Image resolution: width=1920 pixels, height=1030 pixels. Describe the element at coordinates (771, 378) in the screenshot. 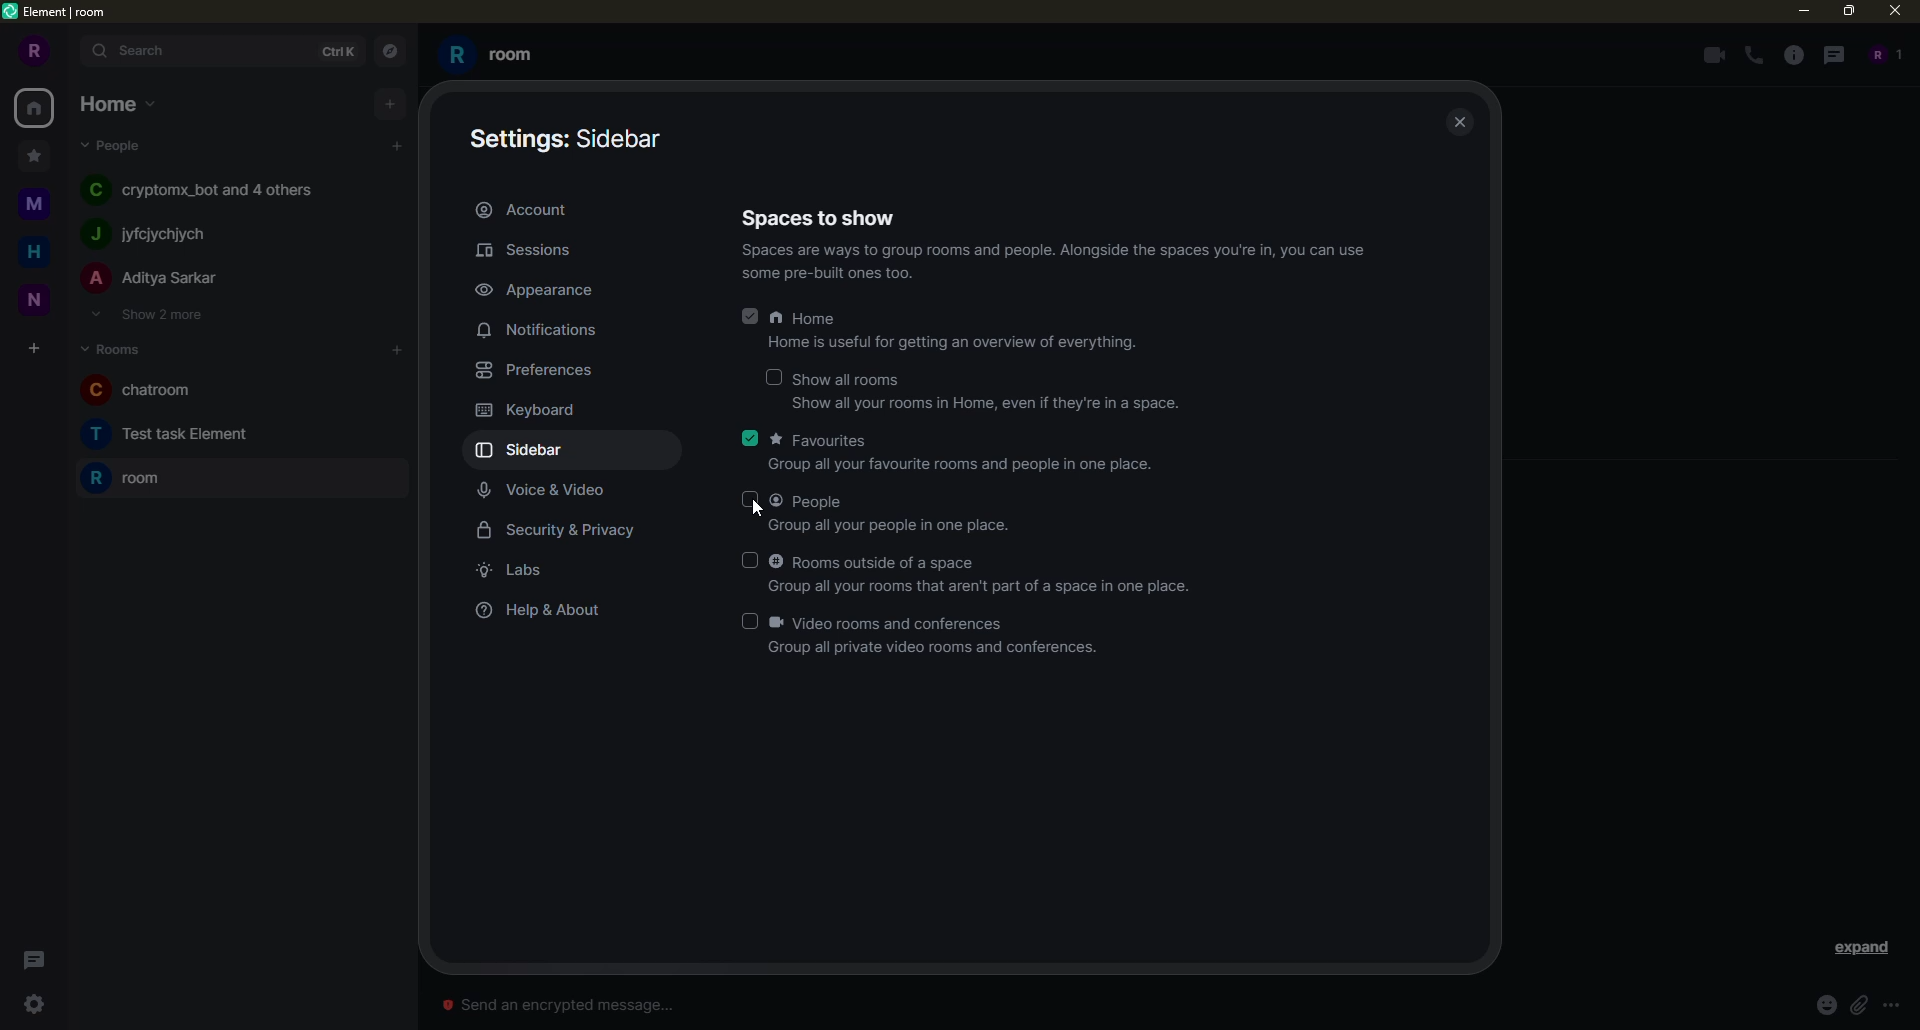

I see `select` at that location.